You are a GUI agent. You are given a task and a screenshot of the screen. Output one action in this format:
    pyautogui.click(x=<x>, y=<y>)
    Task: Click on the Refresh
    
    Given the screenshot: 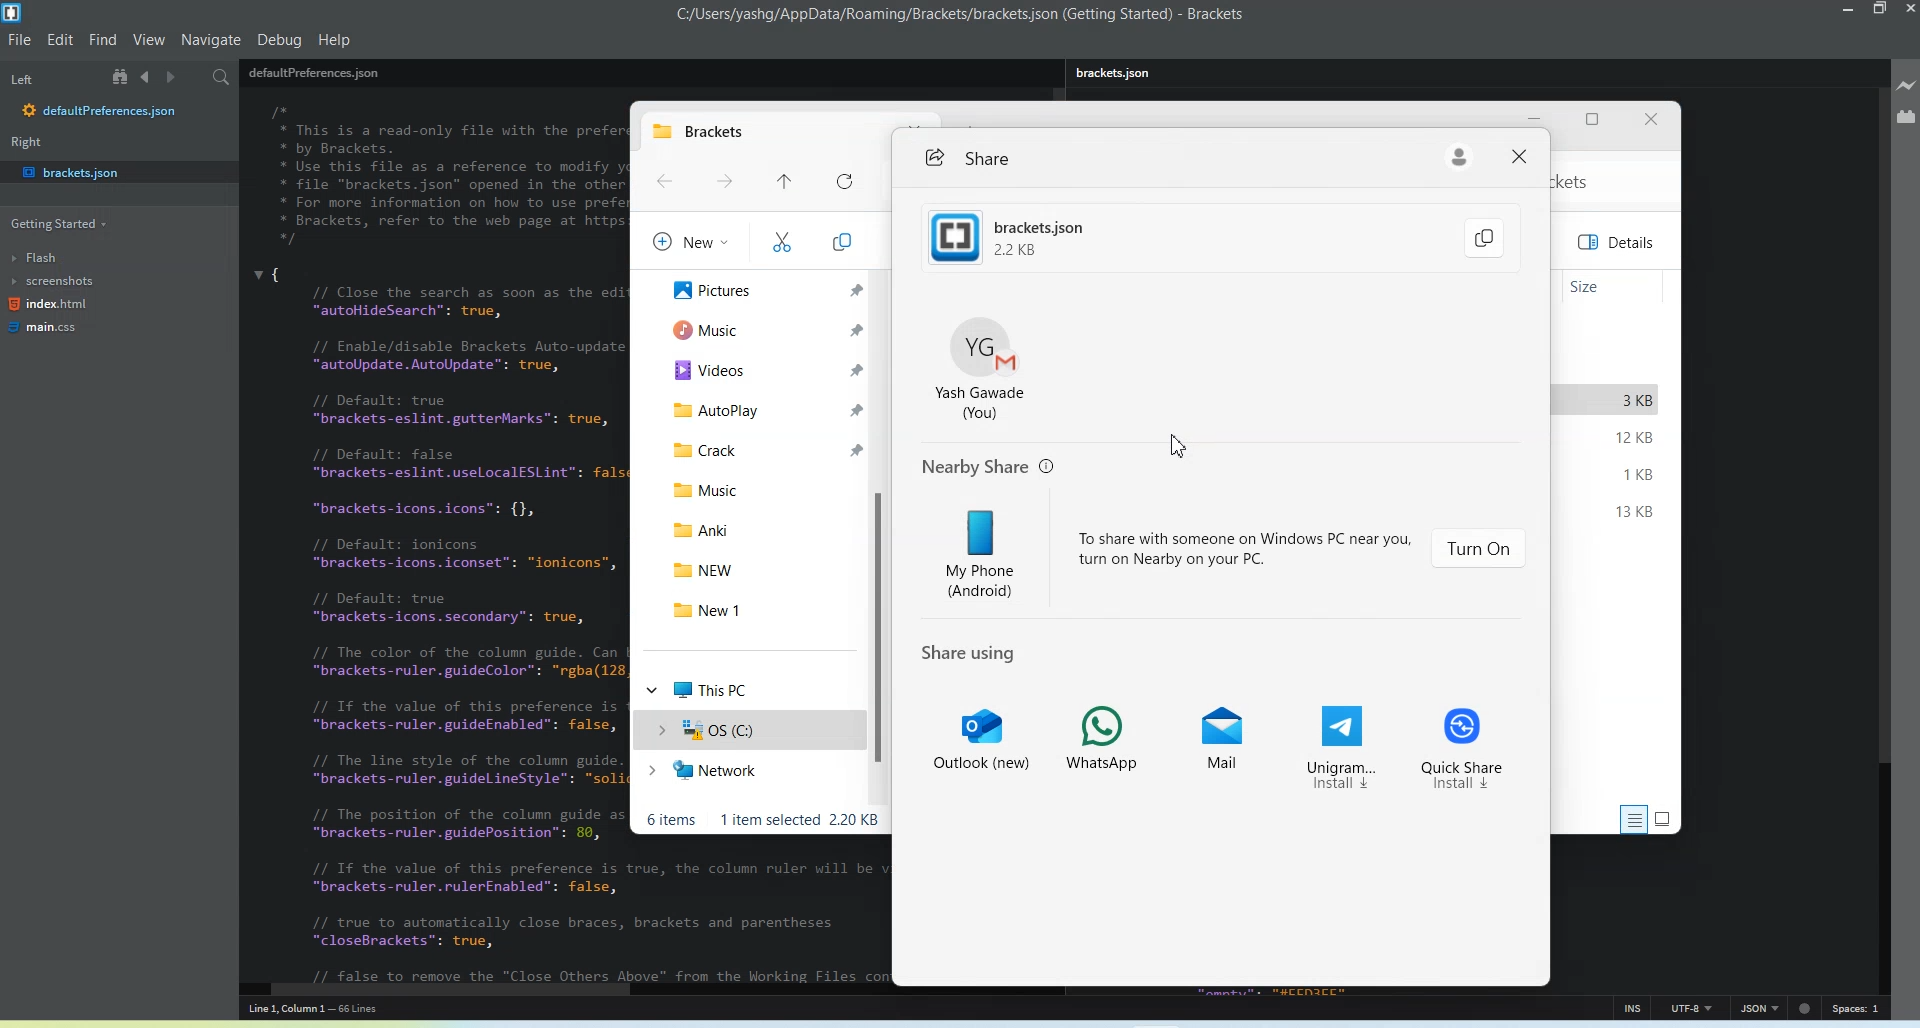 What is the action you would take?
    pyautogui.click(x=841, y=182)
    